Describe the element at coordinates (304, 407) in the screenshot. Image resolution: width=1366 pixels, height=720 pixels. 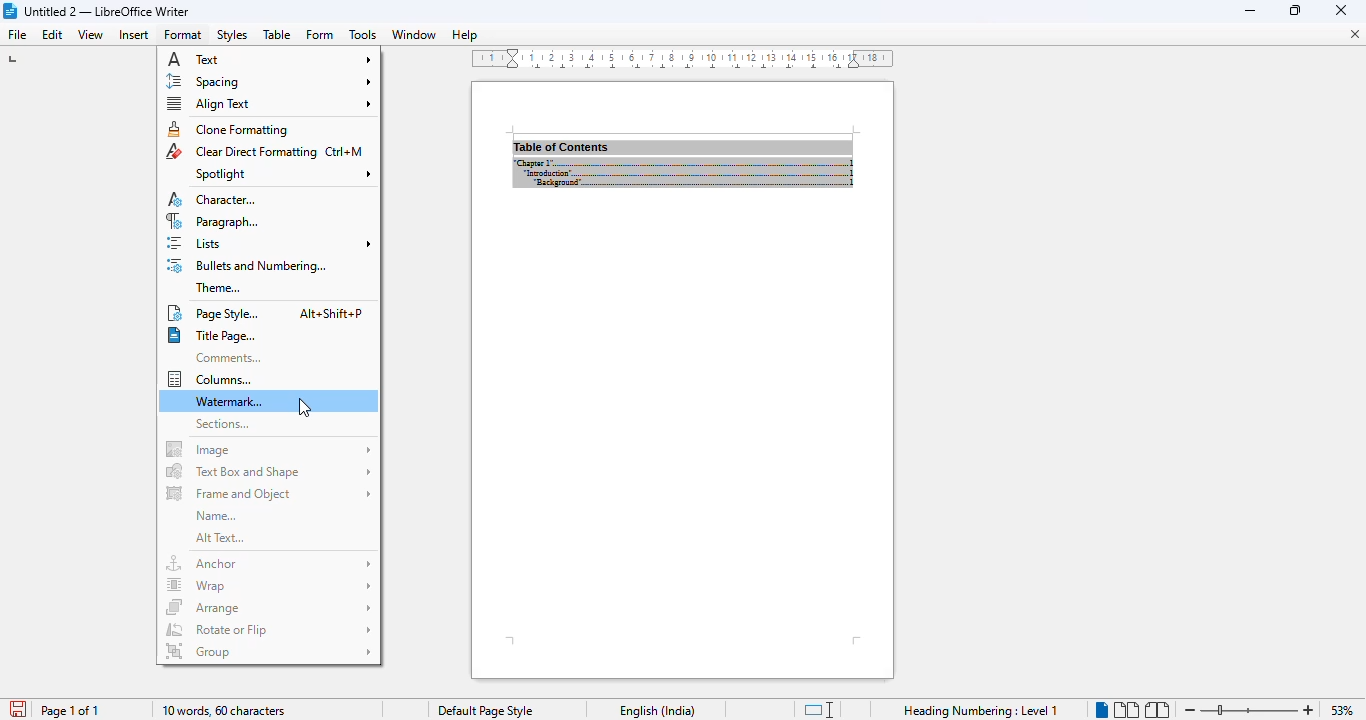
I see `cursor` at that location.